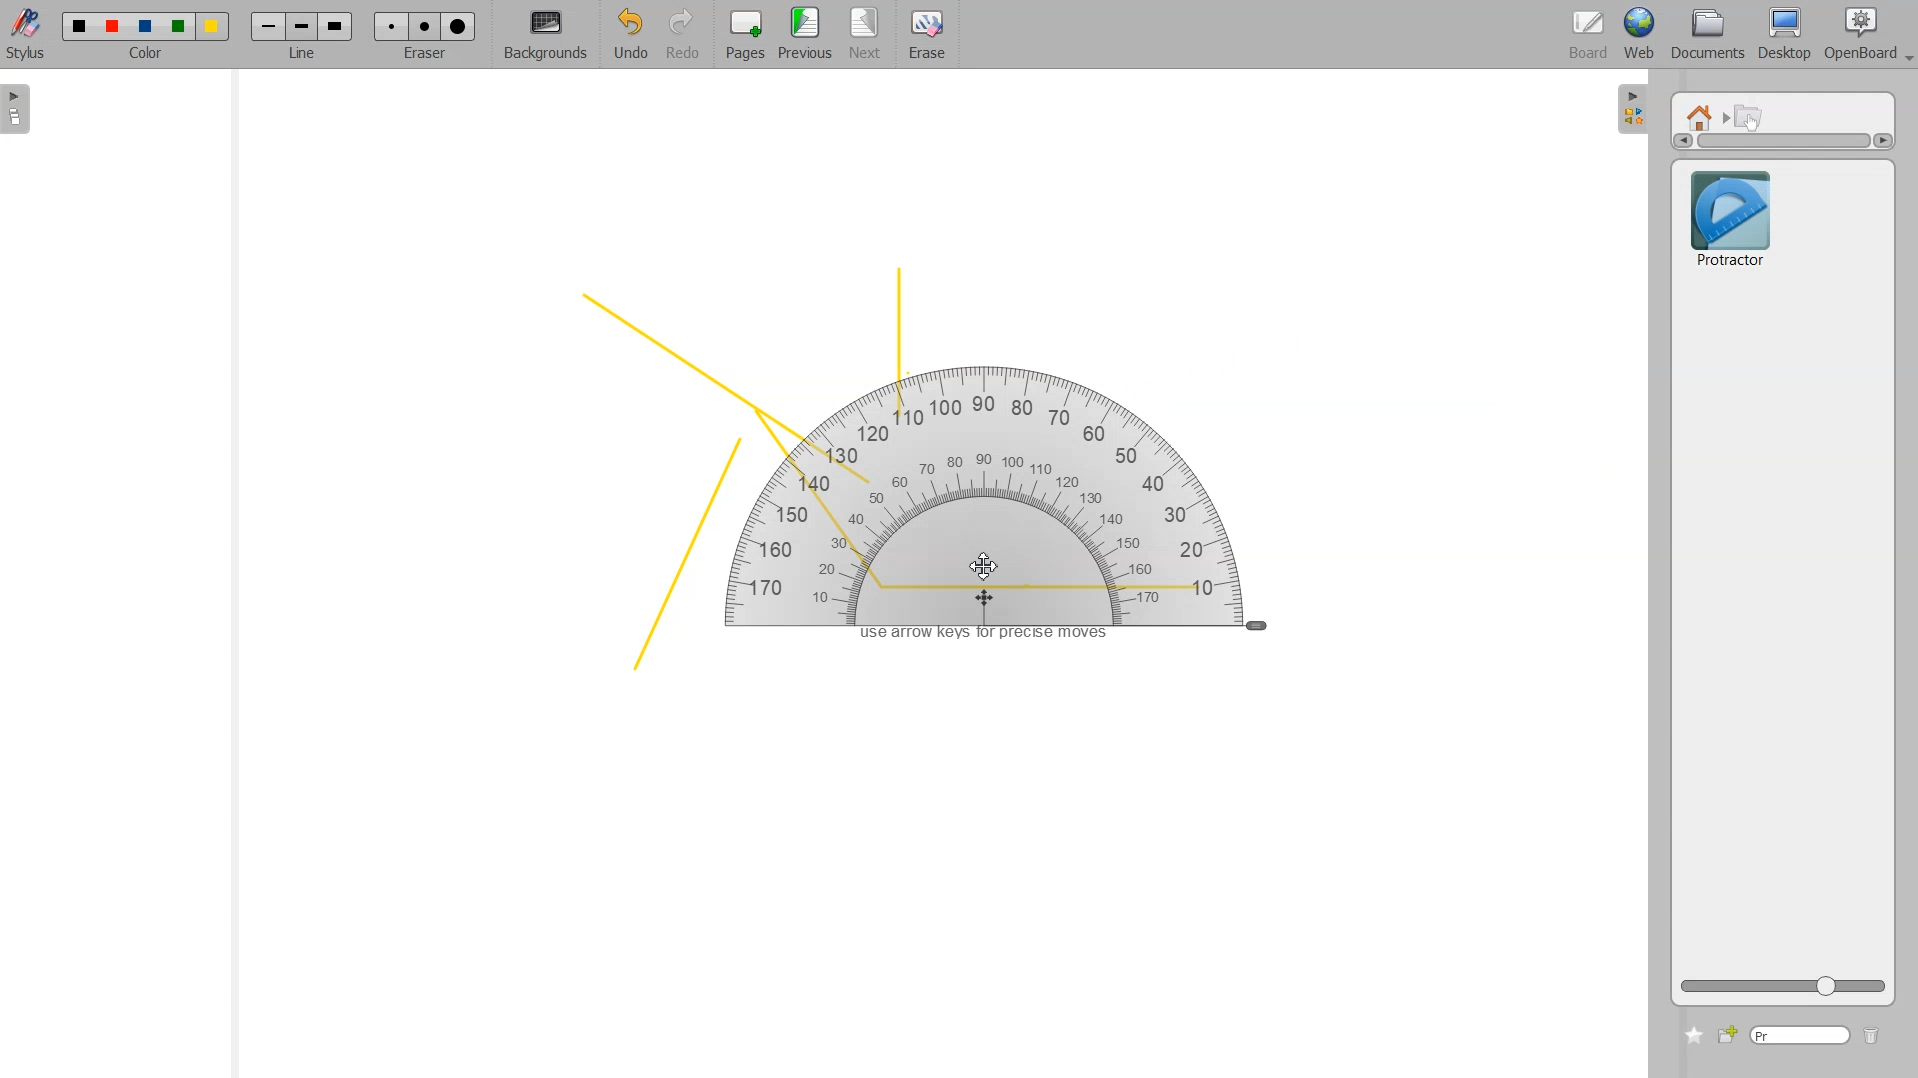 This screenshot has width=1918, height=1078. I want to click on Protractor, so click(1025, 509).